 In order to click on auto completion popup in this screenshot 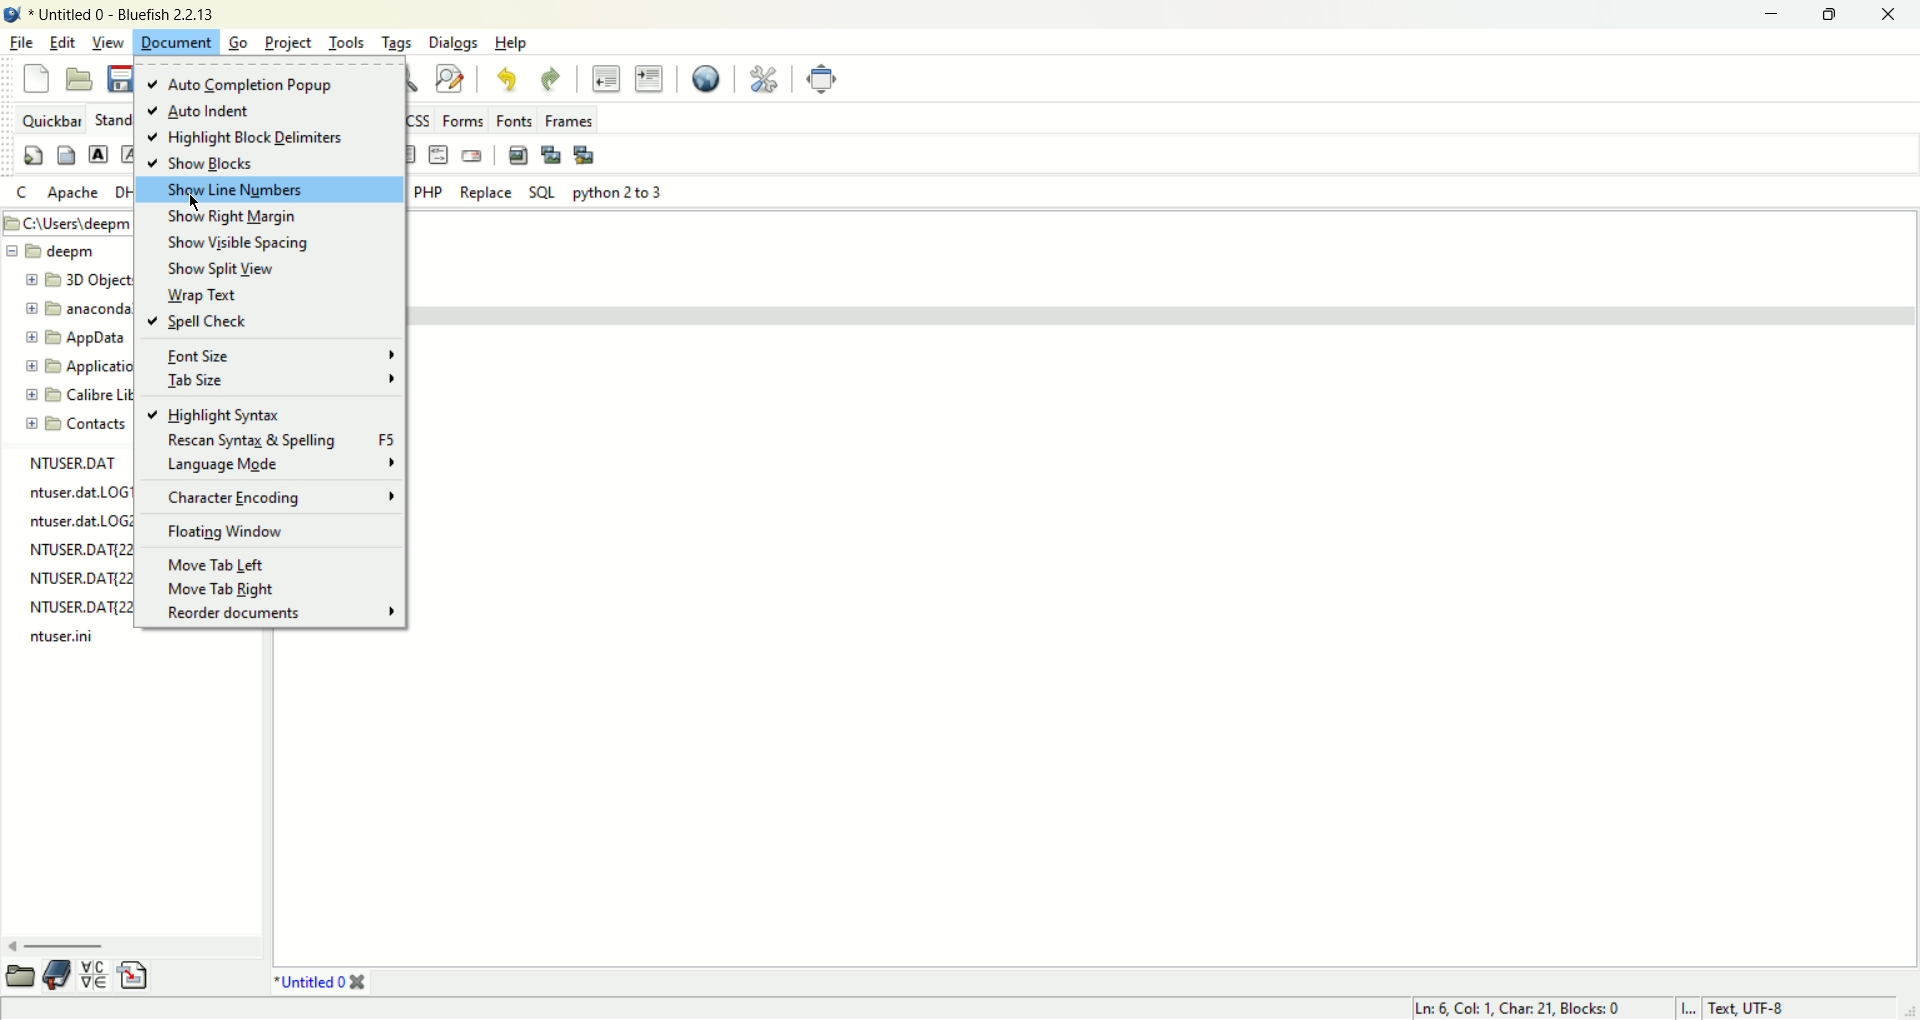, I will do `click(242, 85)`.